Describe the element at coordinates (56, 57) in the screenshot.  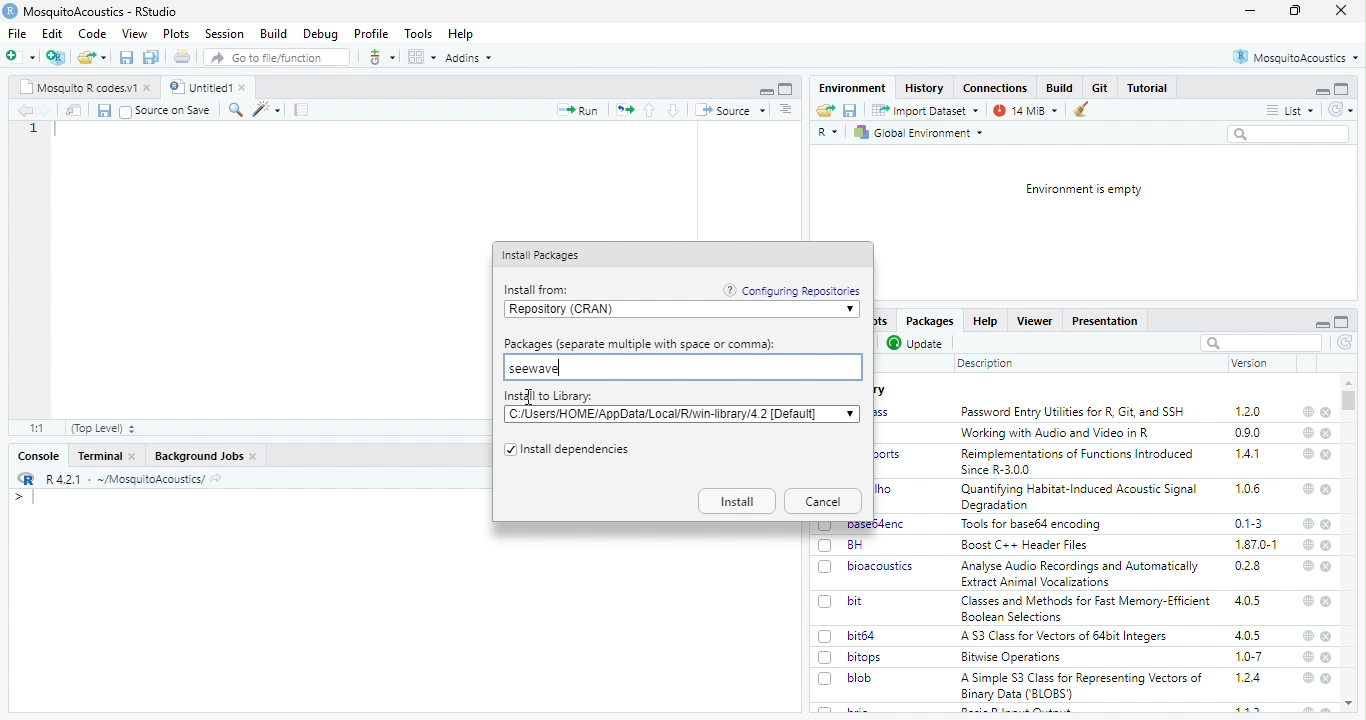
I see `add file` at that location.